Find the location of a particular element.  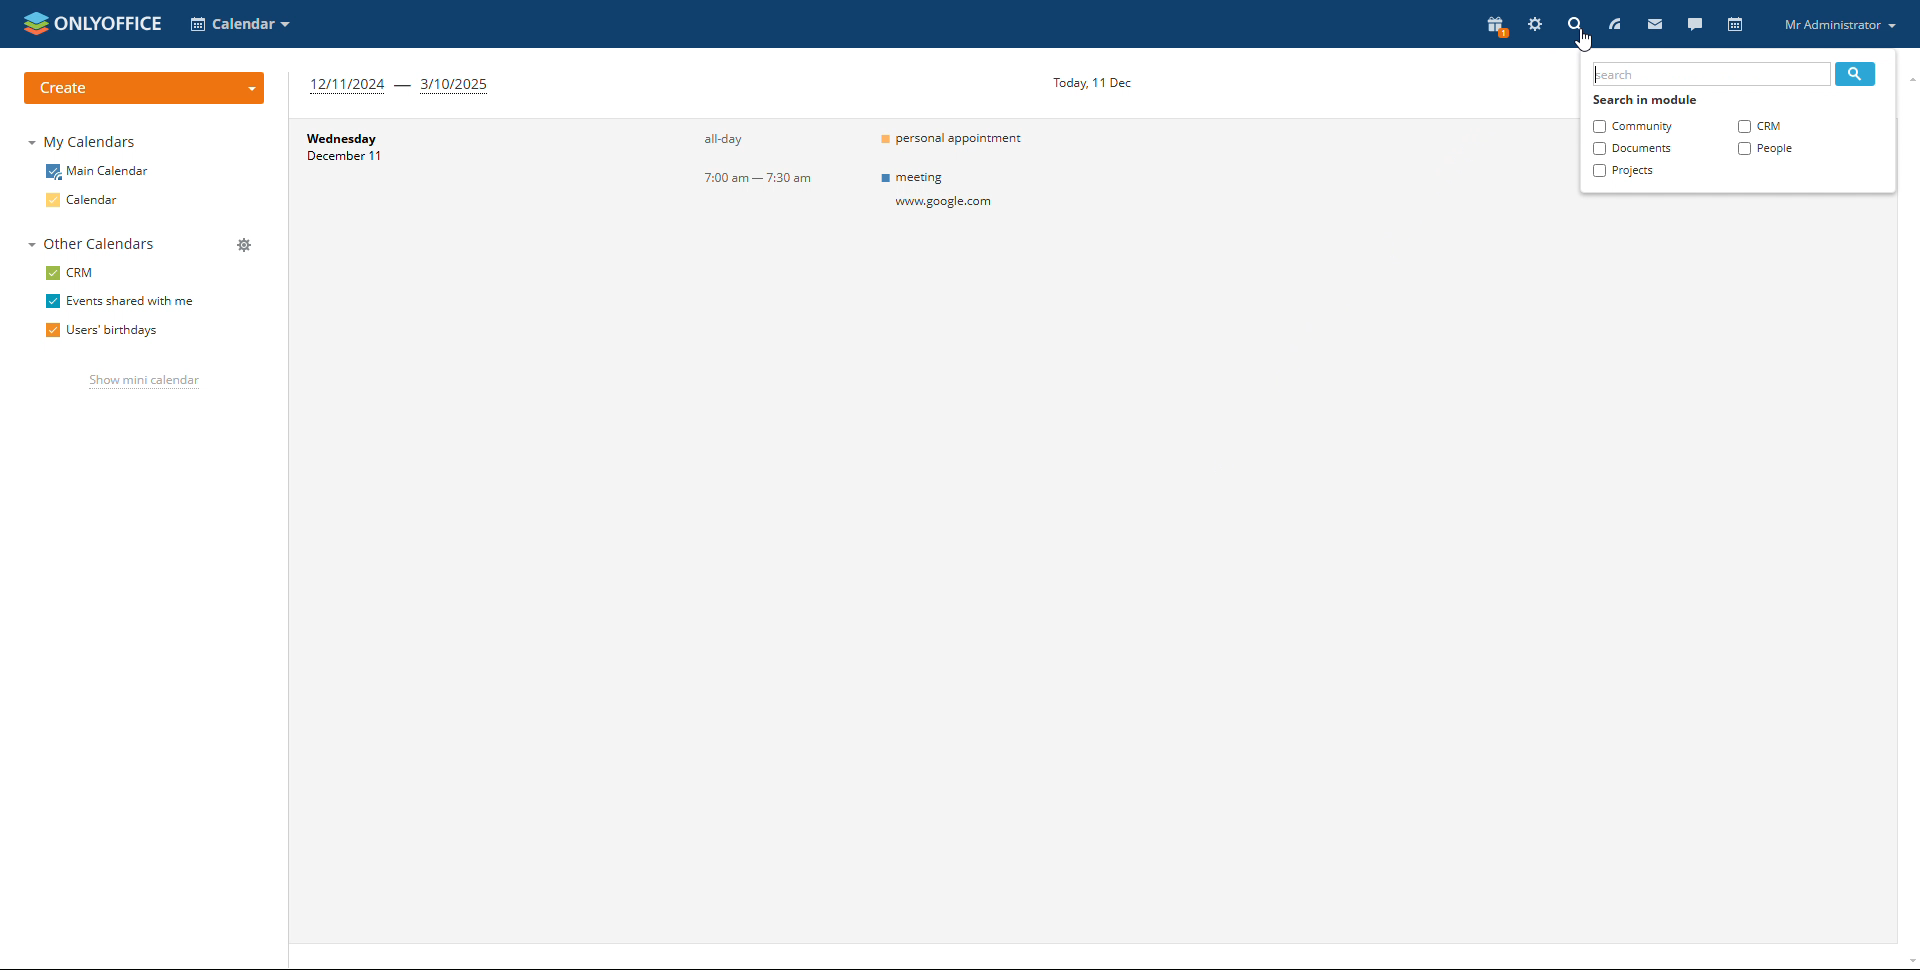

my calendars is located at coordinates (84, 142).